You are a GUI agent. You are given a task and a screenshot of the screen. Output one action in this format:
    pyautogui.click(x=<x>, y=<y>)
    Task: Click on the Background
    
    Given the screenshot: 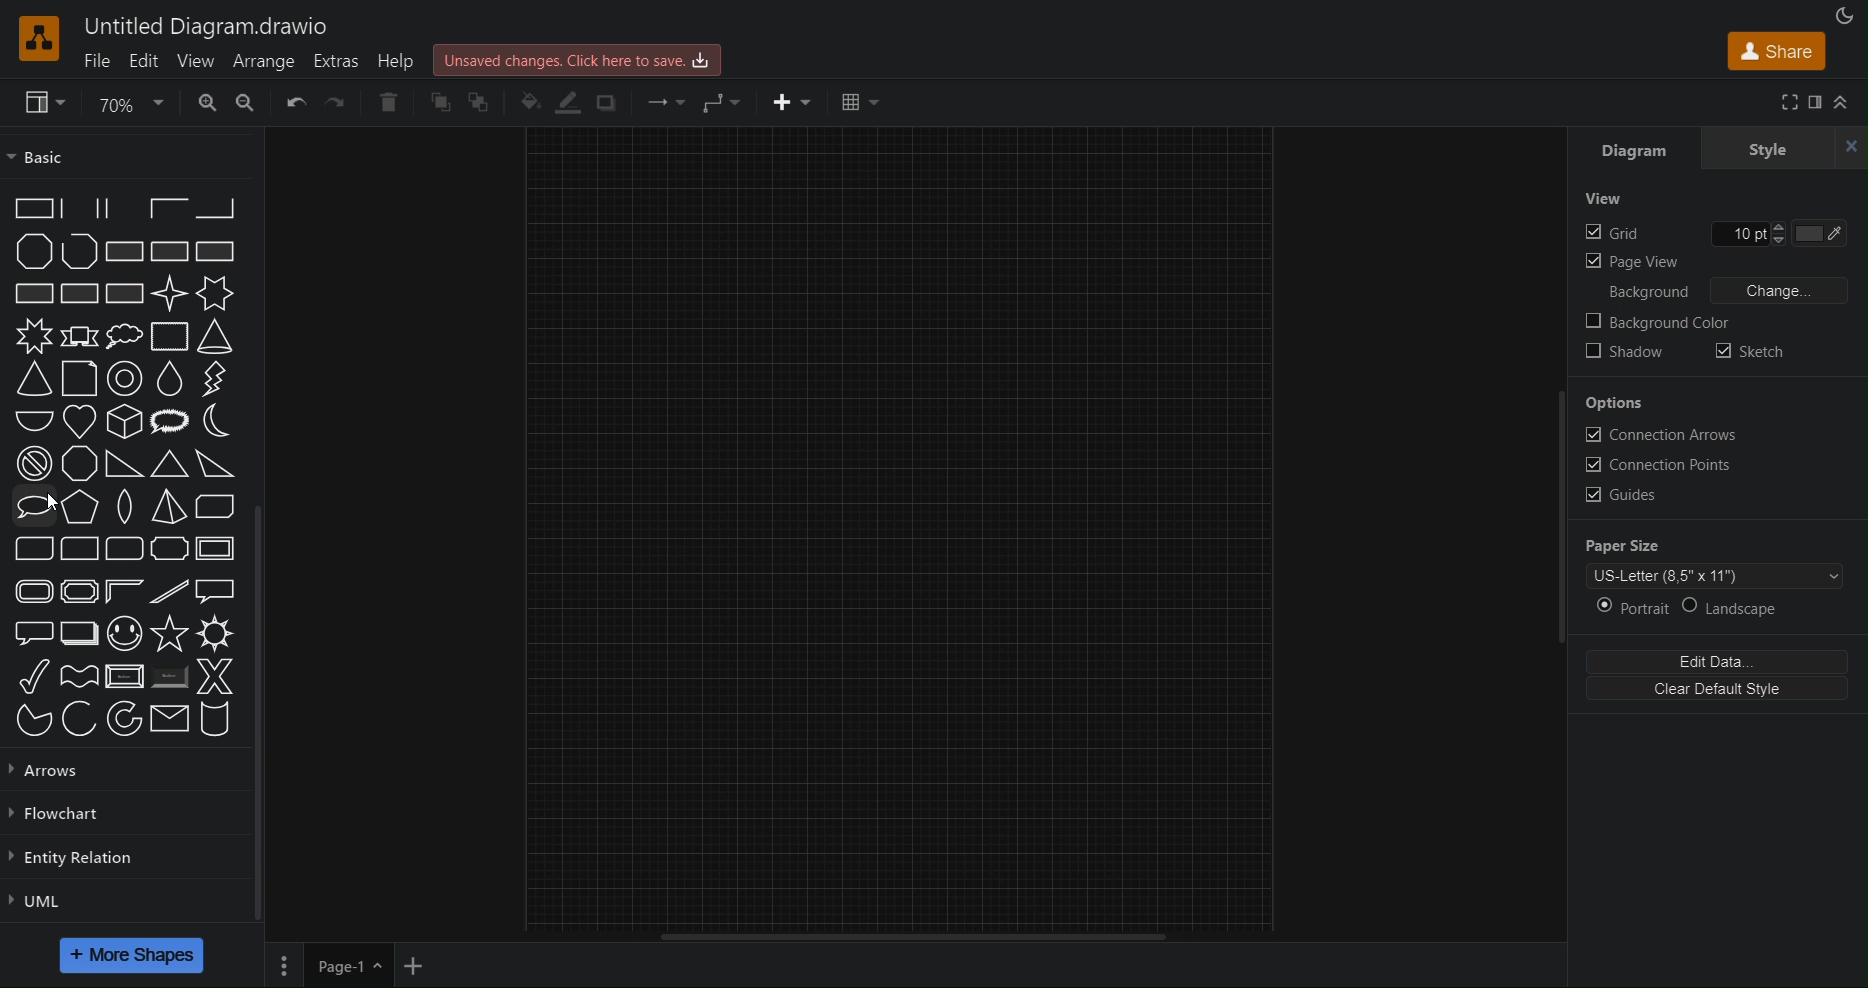 What is the action you would take?
    pyautogui.click(x=1647, y=293)
    